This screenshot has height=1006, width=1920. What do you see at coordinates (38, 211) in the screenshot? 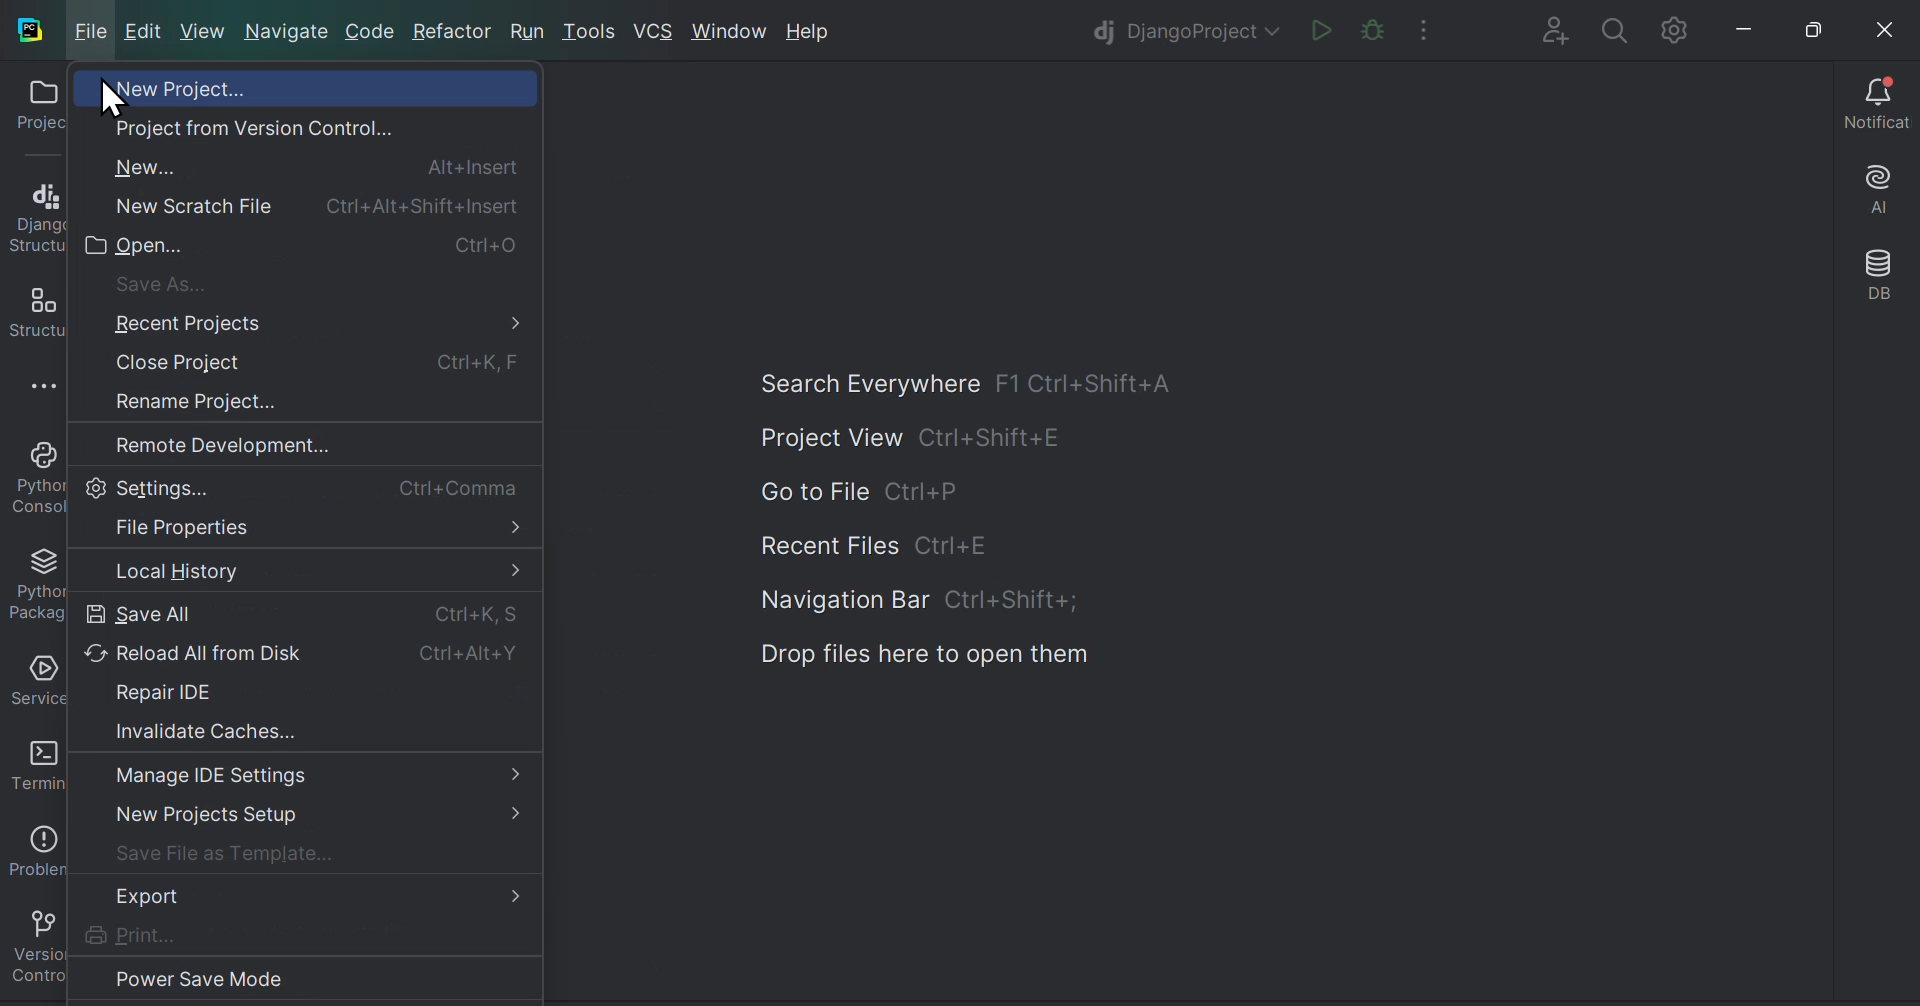
I see `Django structures` at bounding box center [38, 211].